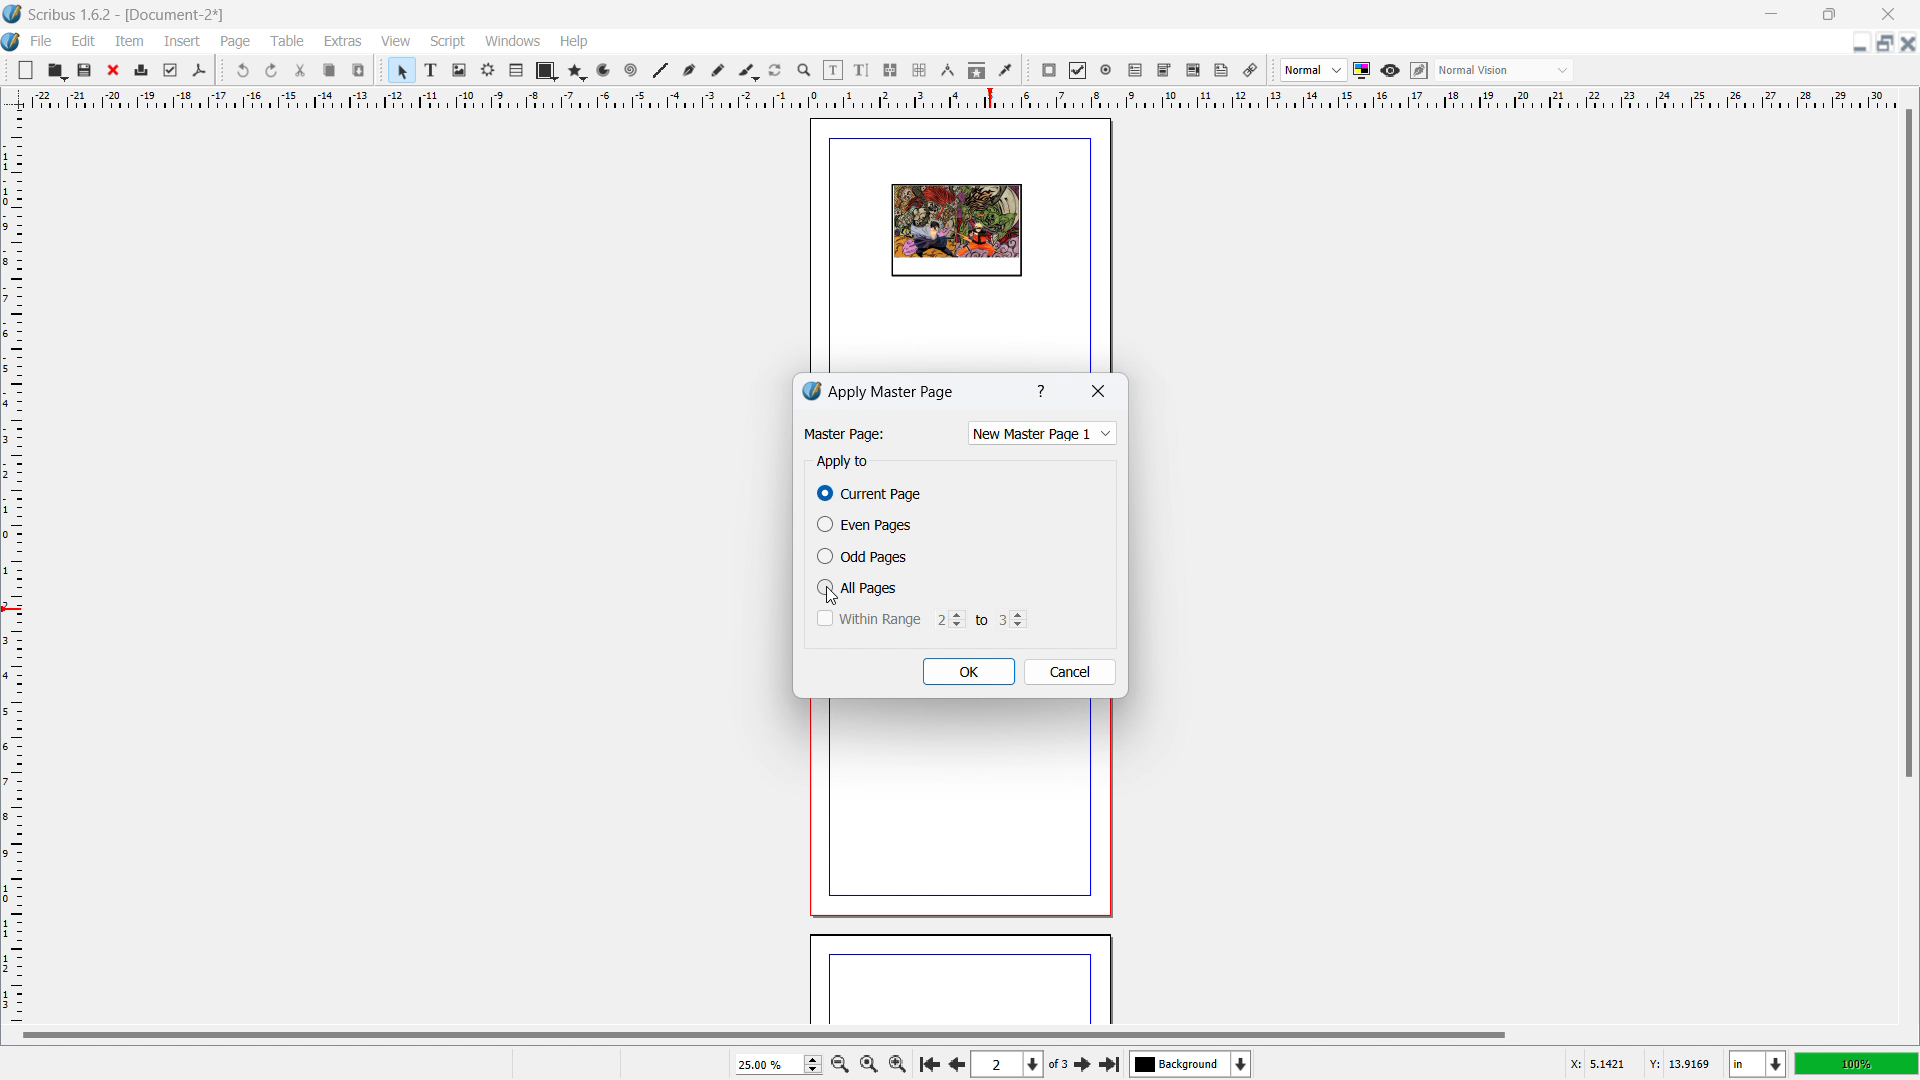 Image resolution: width=1920 pixels, height=1080 pixels. I want to click on current page checkbox, so click(871, 494).